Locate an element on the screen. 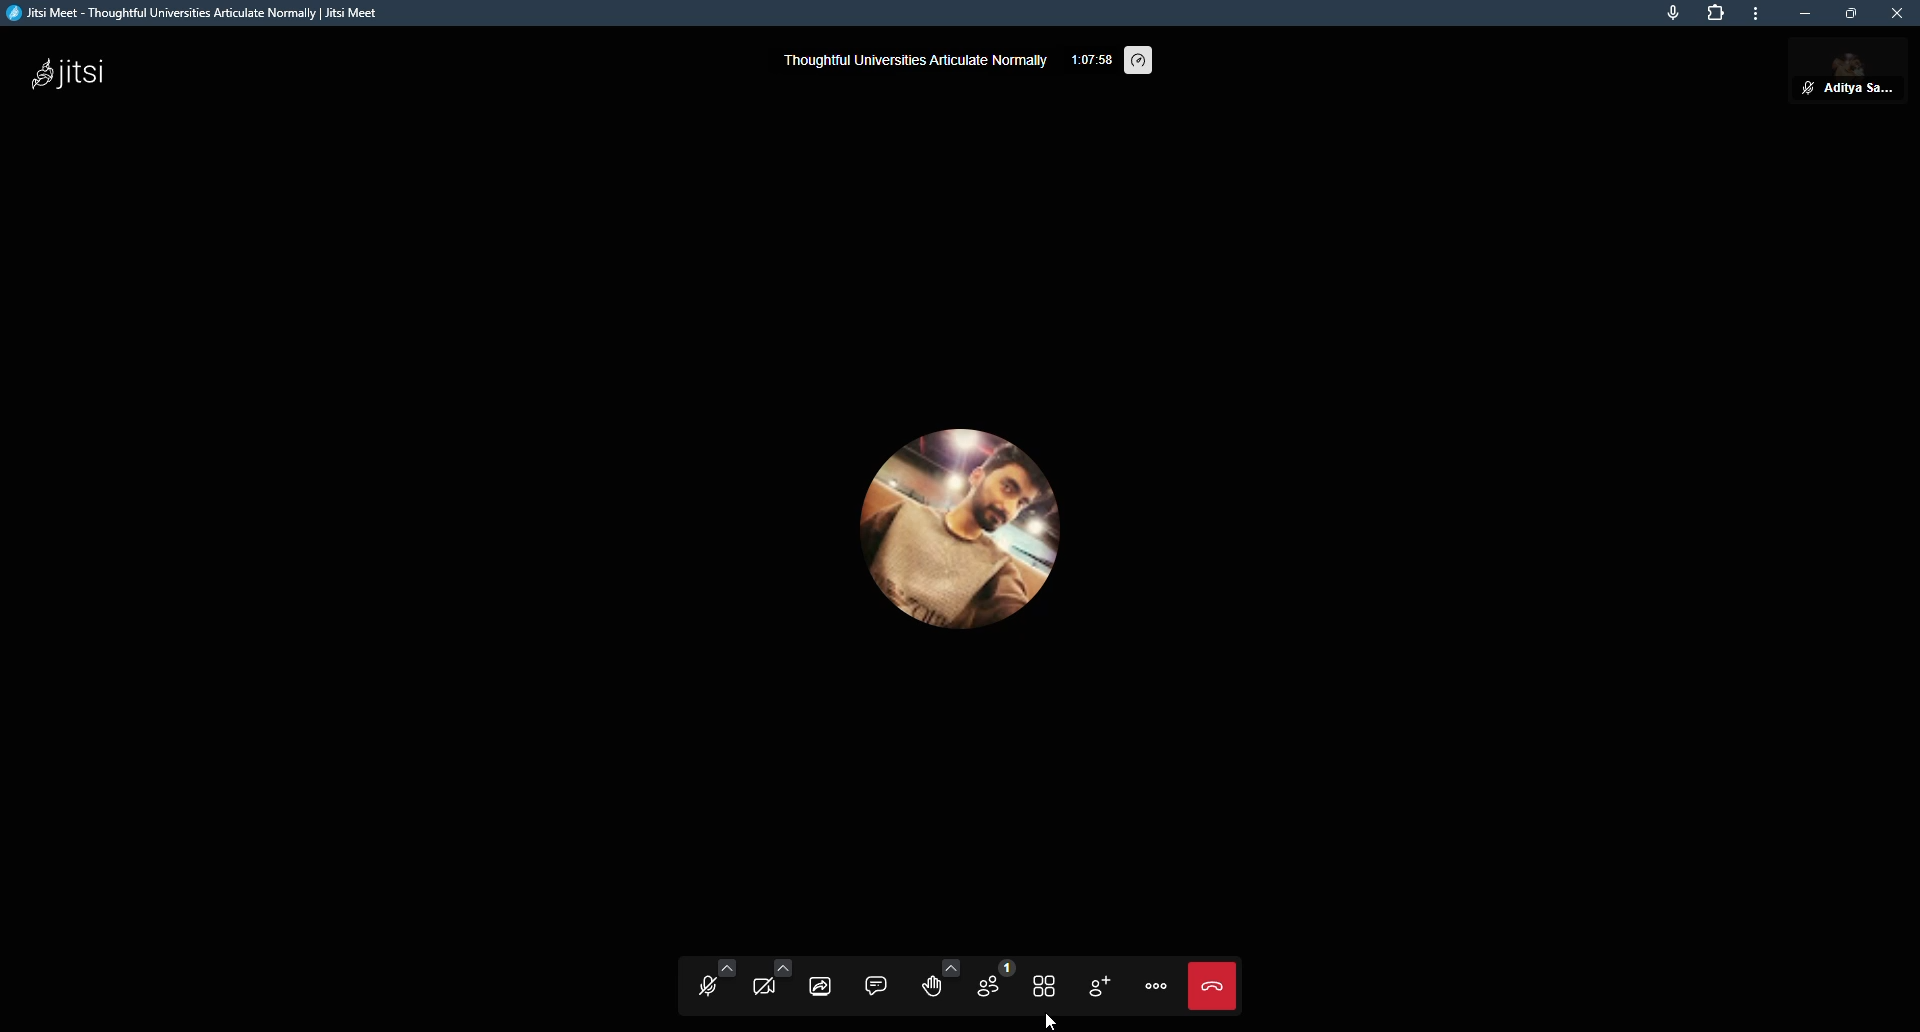 The height and width of the screenshot is (1032, 1920). participants is located at coordinates (996, 982).